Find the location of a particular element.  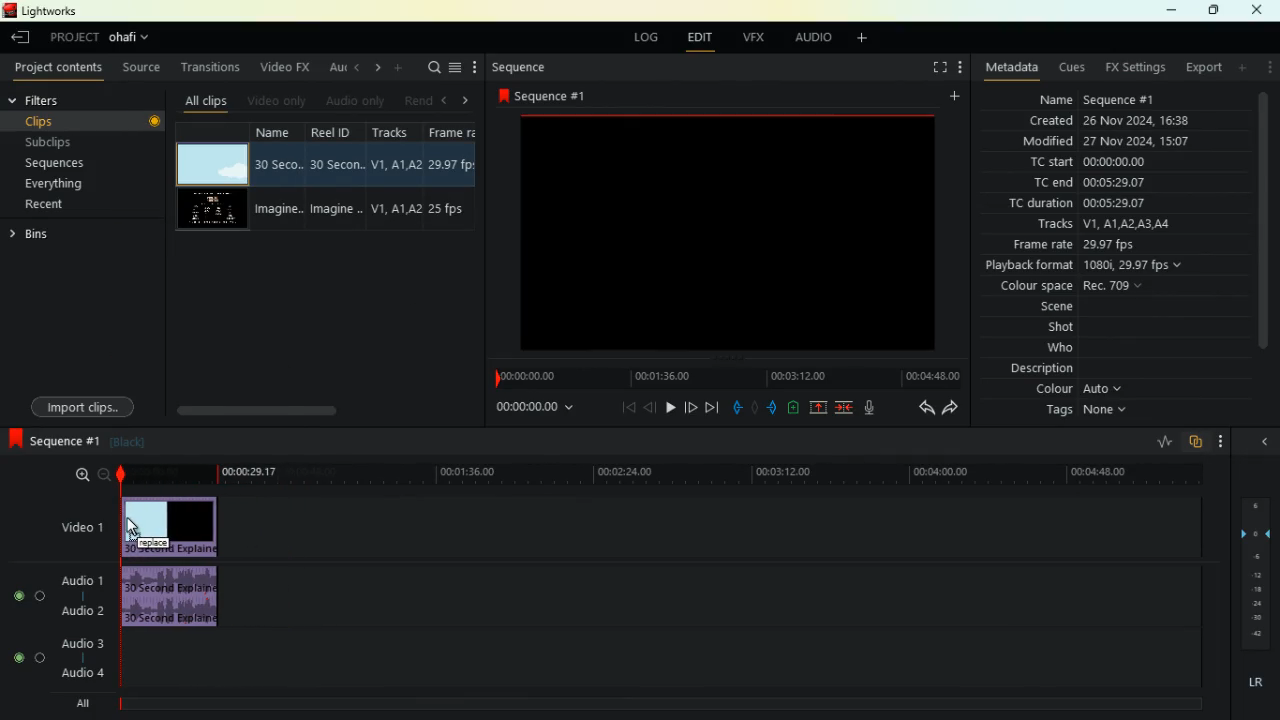

tc end is located at coordinates (1051, 183).